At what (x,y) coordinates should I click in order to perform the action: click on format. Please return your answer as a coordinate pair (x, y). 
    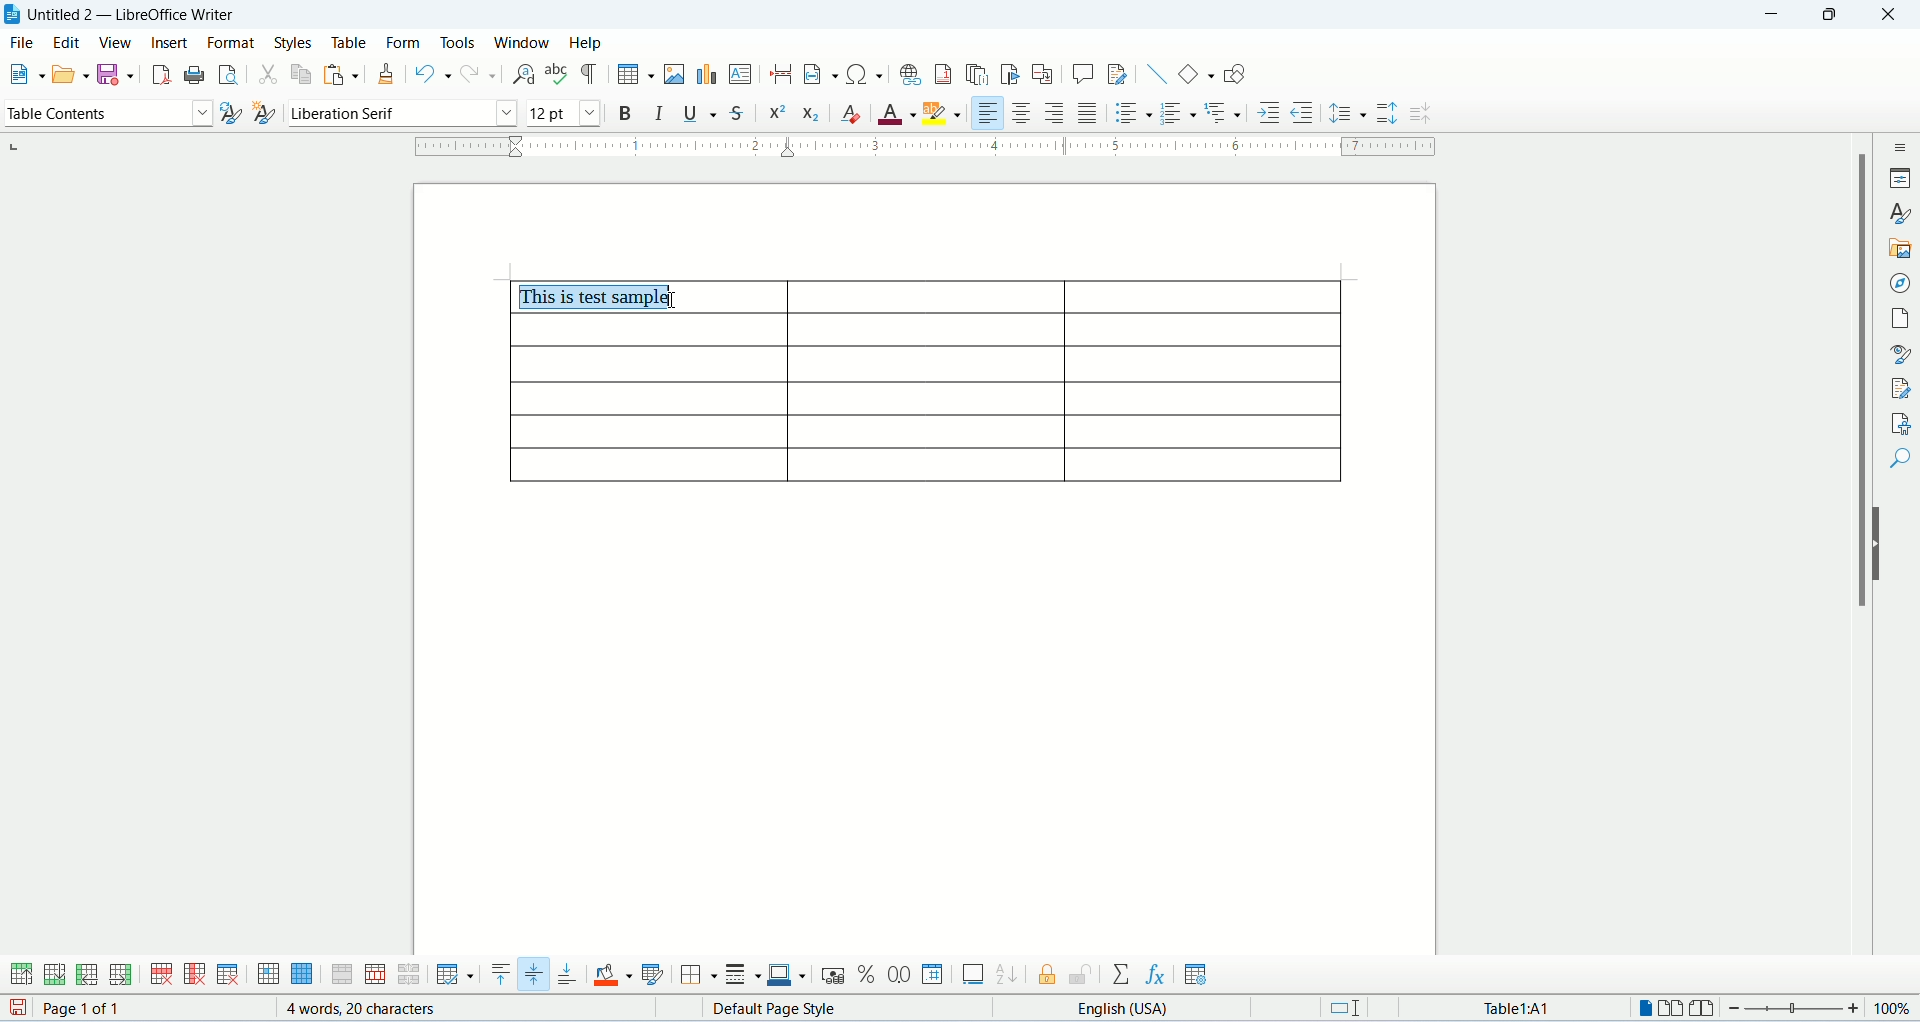
    Looking at the image, I should click on (234, 42).